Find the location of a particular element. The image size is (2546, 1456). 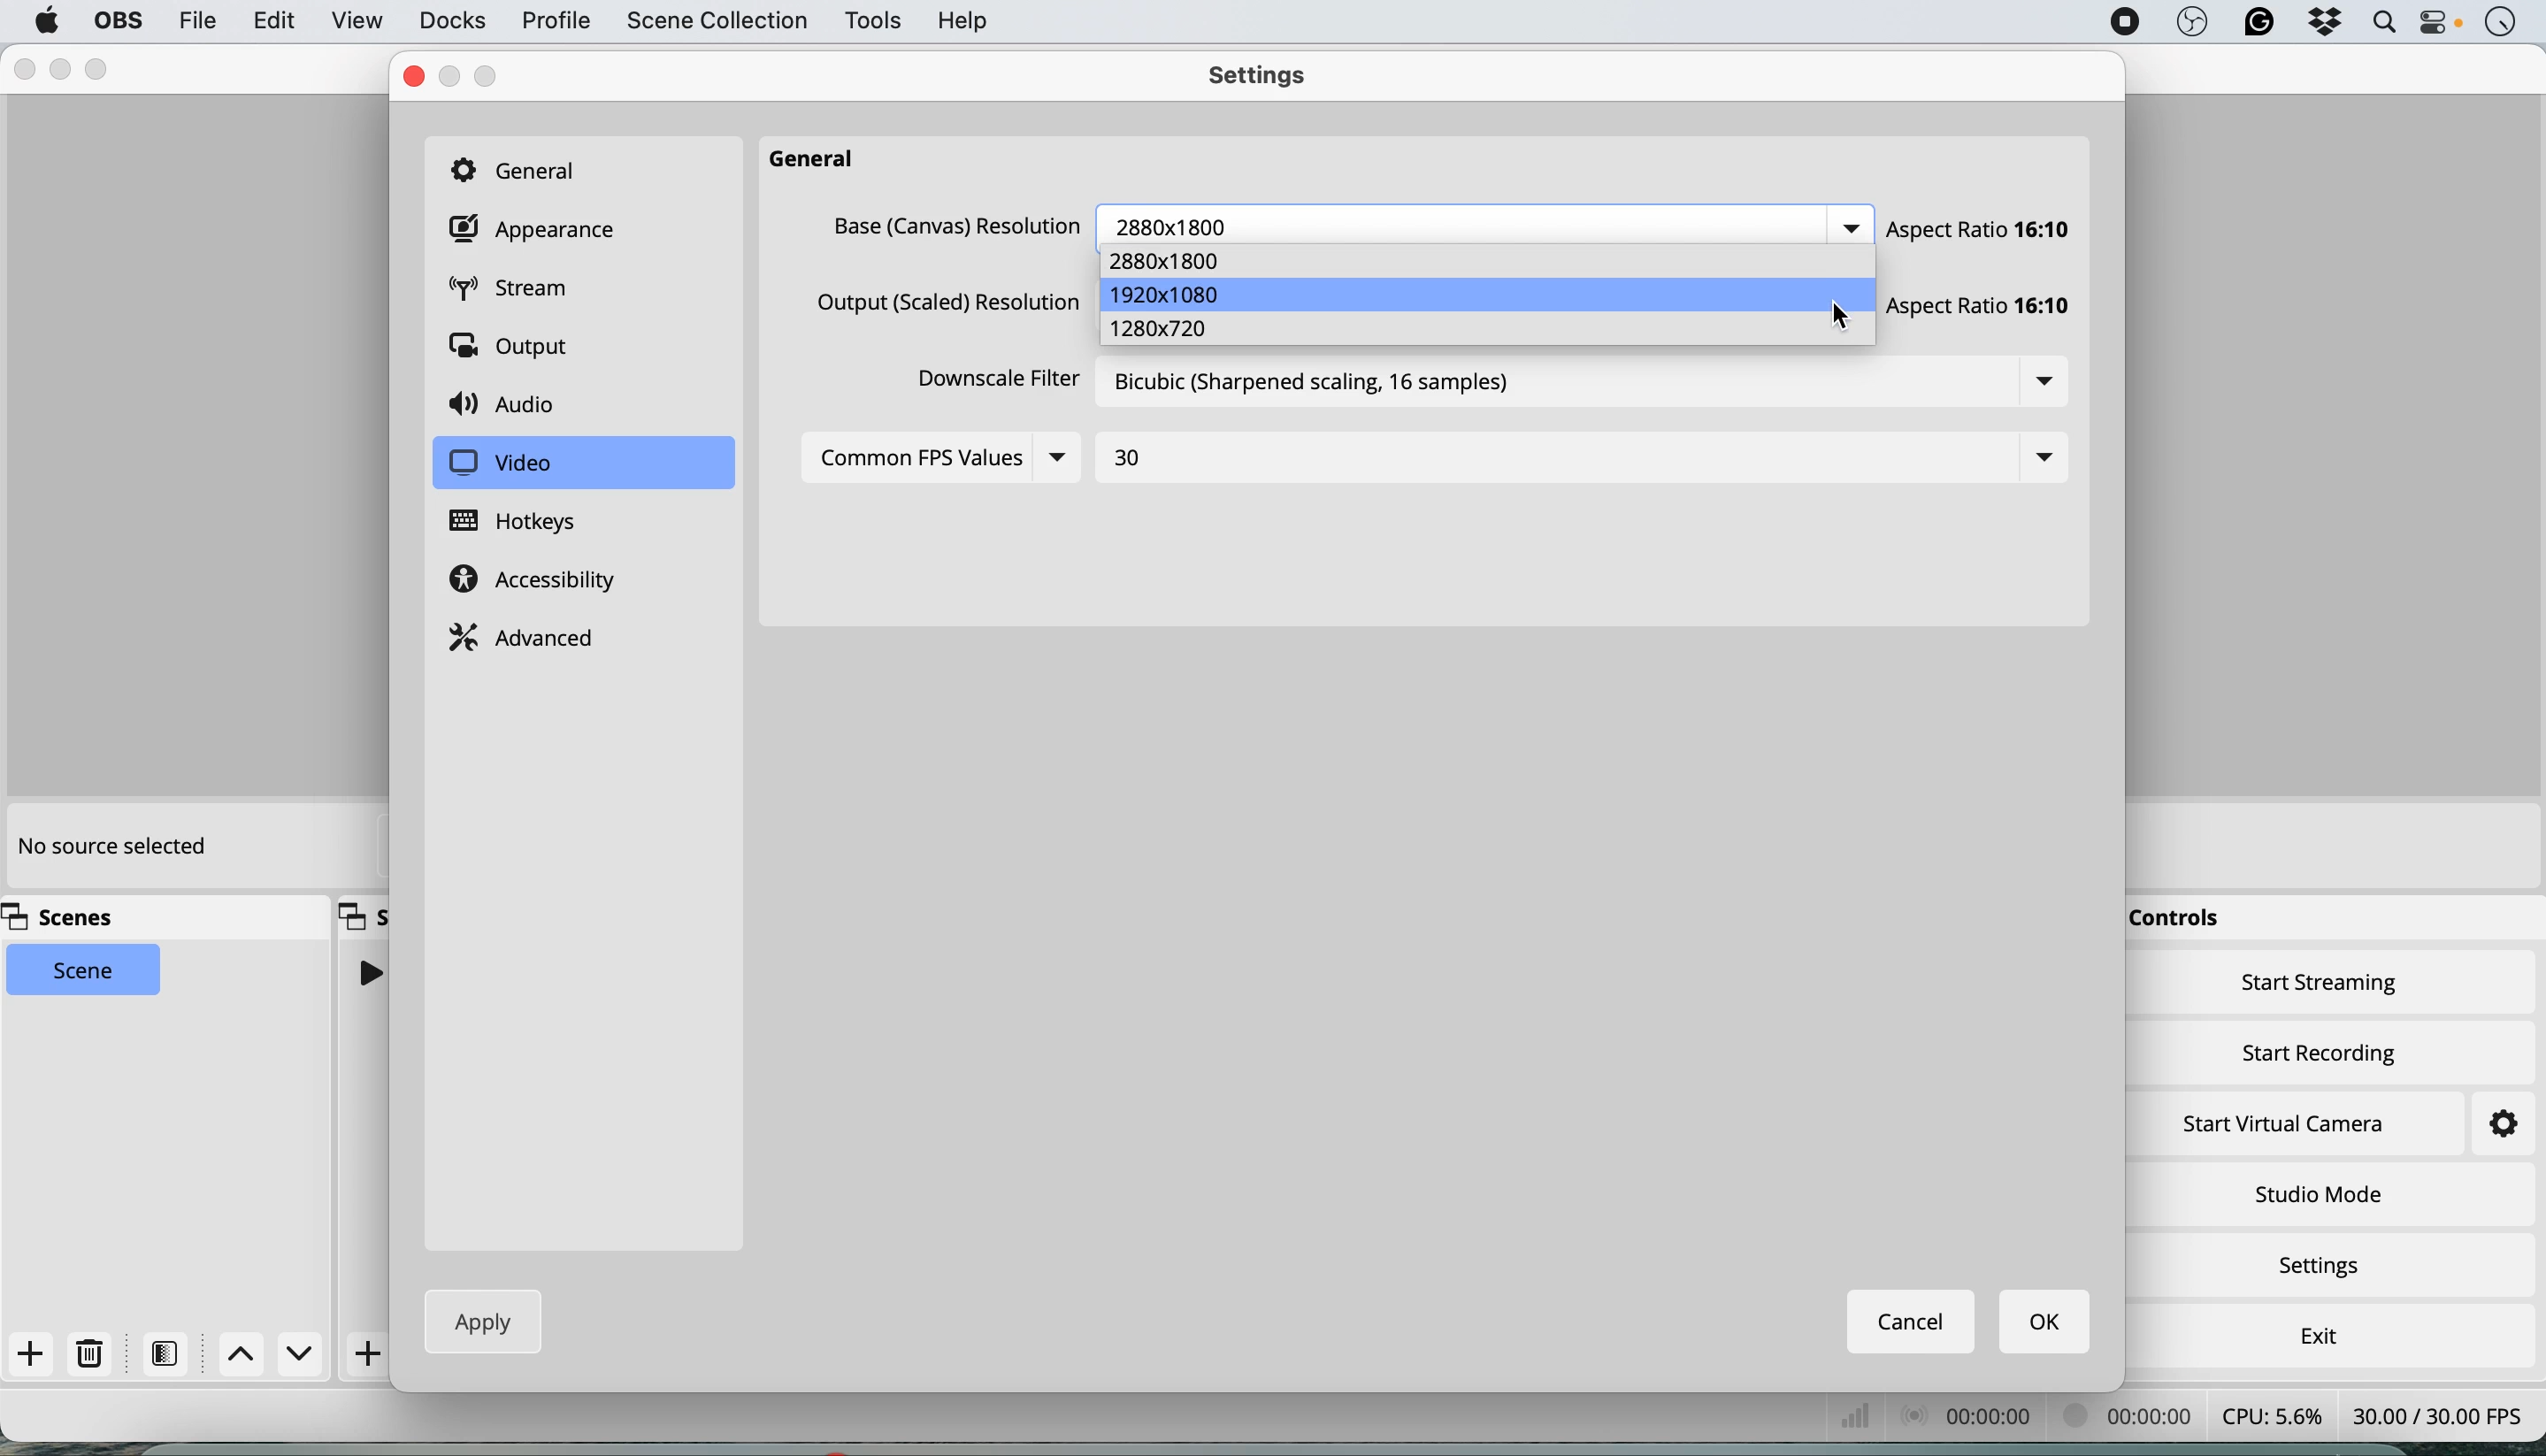

delete scene is located at coordinates (91, 1354).